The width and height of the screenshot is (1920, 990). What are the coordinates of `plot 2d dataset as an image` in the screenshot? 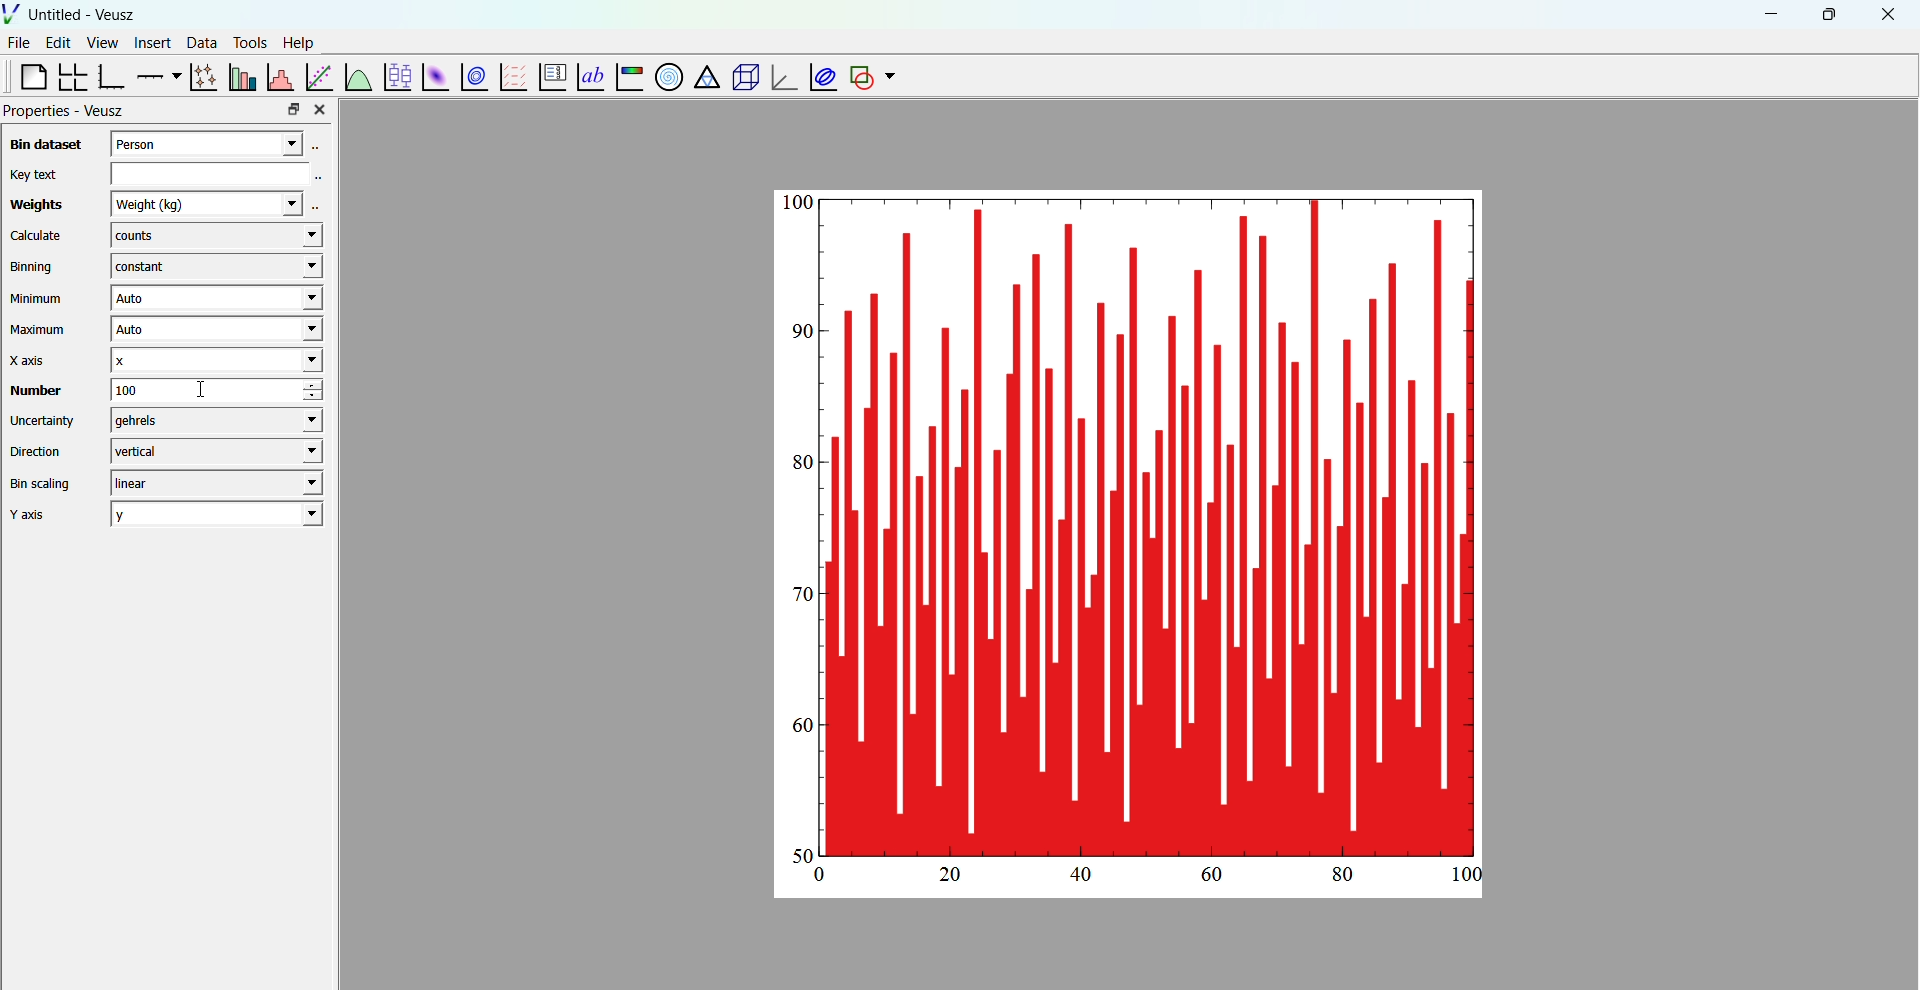 It's located at (432, 77).